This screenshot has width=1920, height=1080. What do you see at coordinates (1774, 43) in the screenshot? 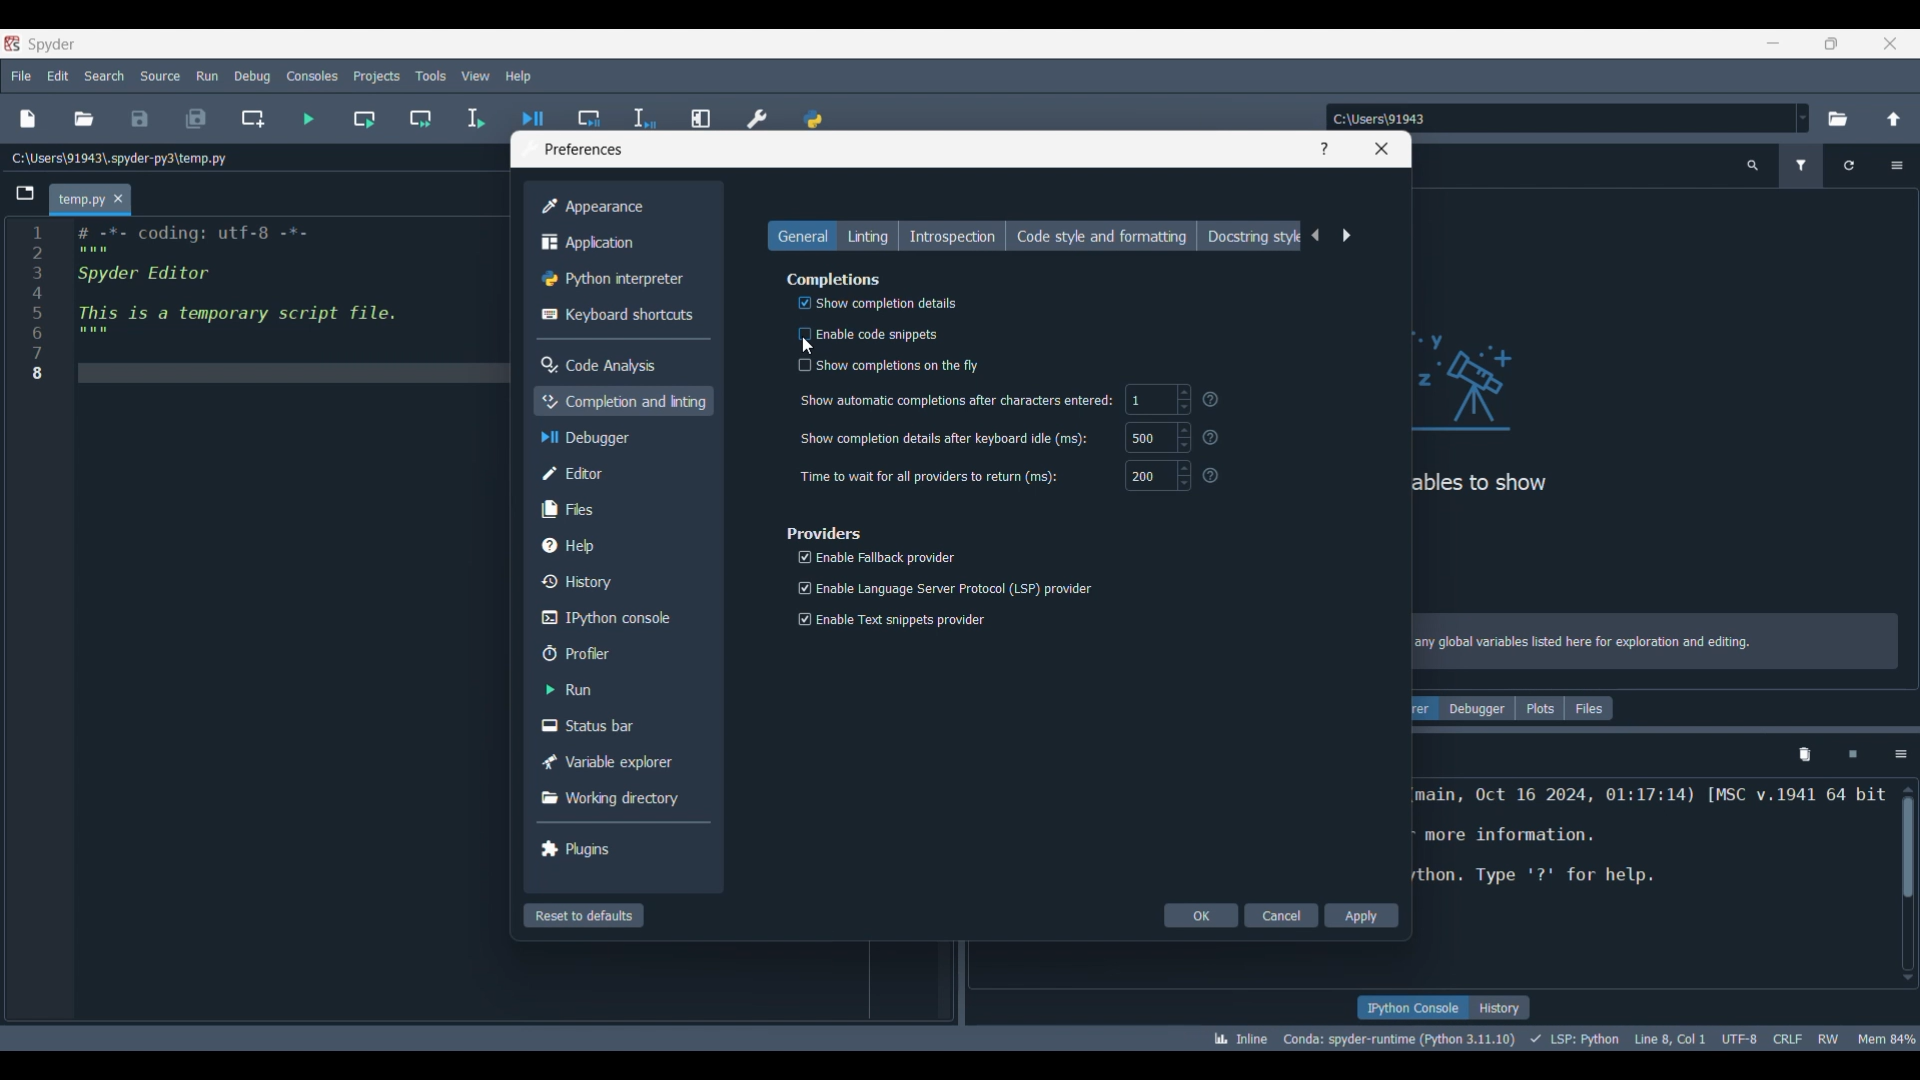
I see `Minimize` at bounding box center [1774, 43].